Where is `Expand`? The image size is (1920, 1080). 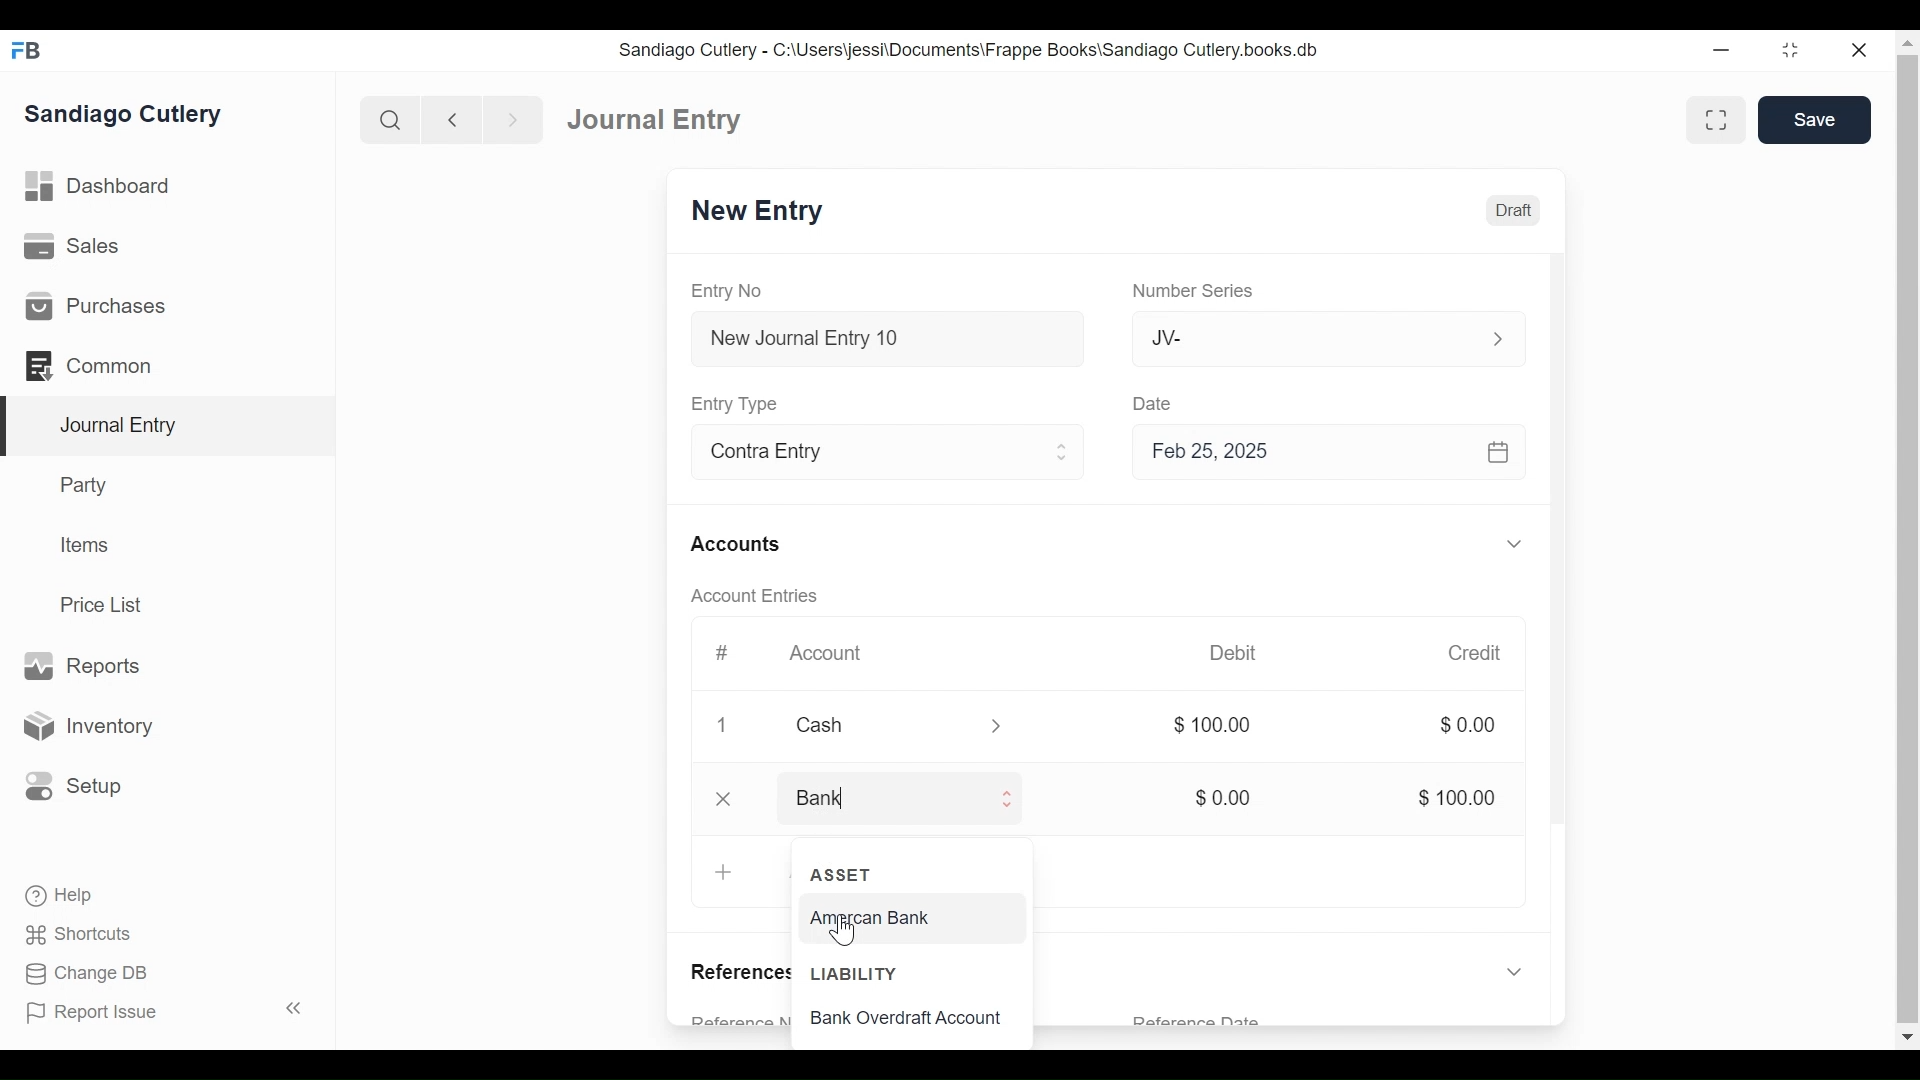
Expand is located at coordinates (1495, 336).